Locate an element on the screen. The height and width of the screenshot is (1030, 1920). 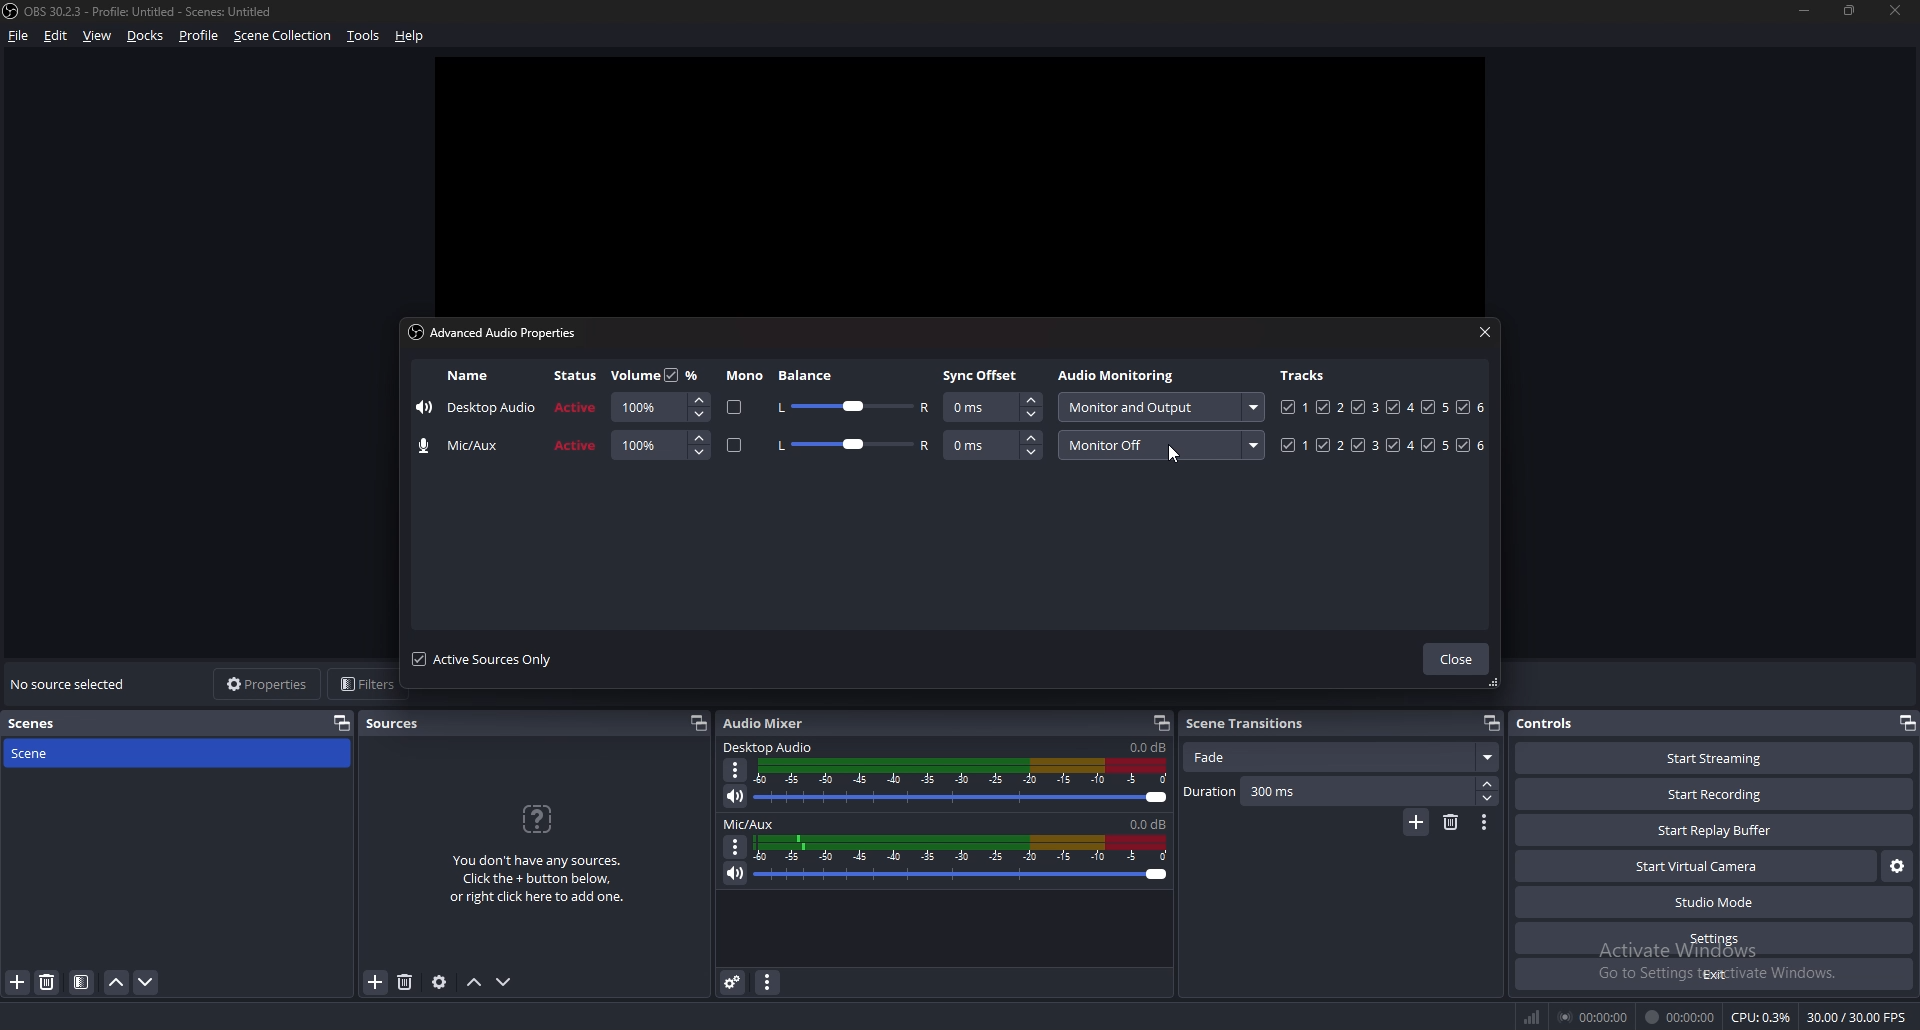
scene transitions is located at coordinates (1248, 723).